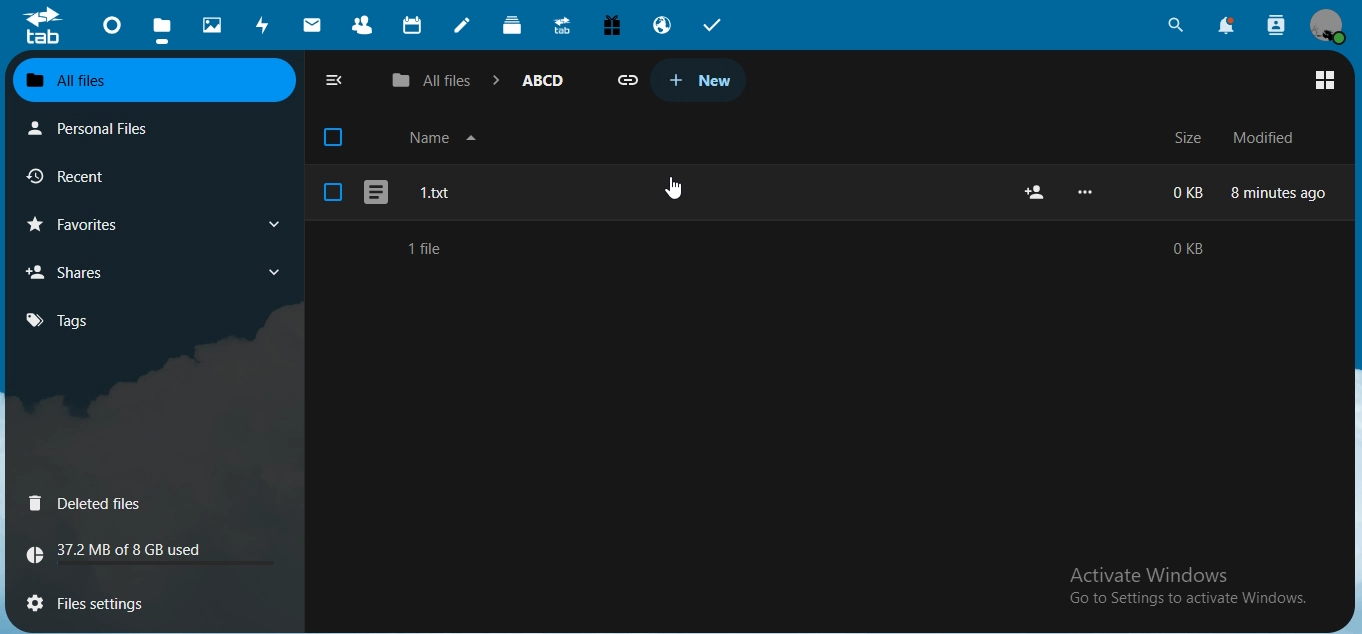  Describe the element at coordinates (89, 504) in the screenshot. I see `deleted files` at that location.